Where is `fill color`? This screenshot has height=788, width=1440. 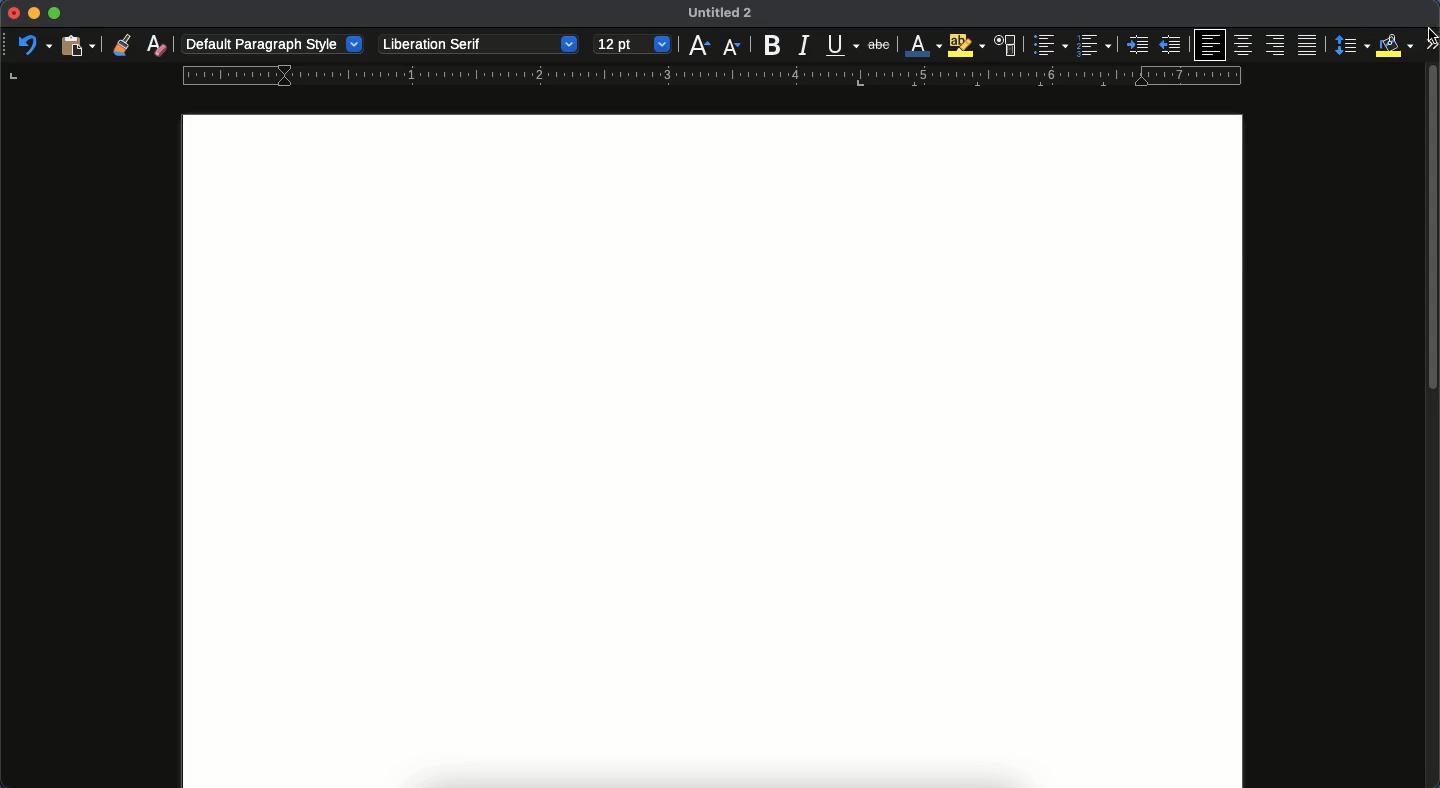
fill color is located at coordinates (1392, 46).